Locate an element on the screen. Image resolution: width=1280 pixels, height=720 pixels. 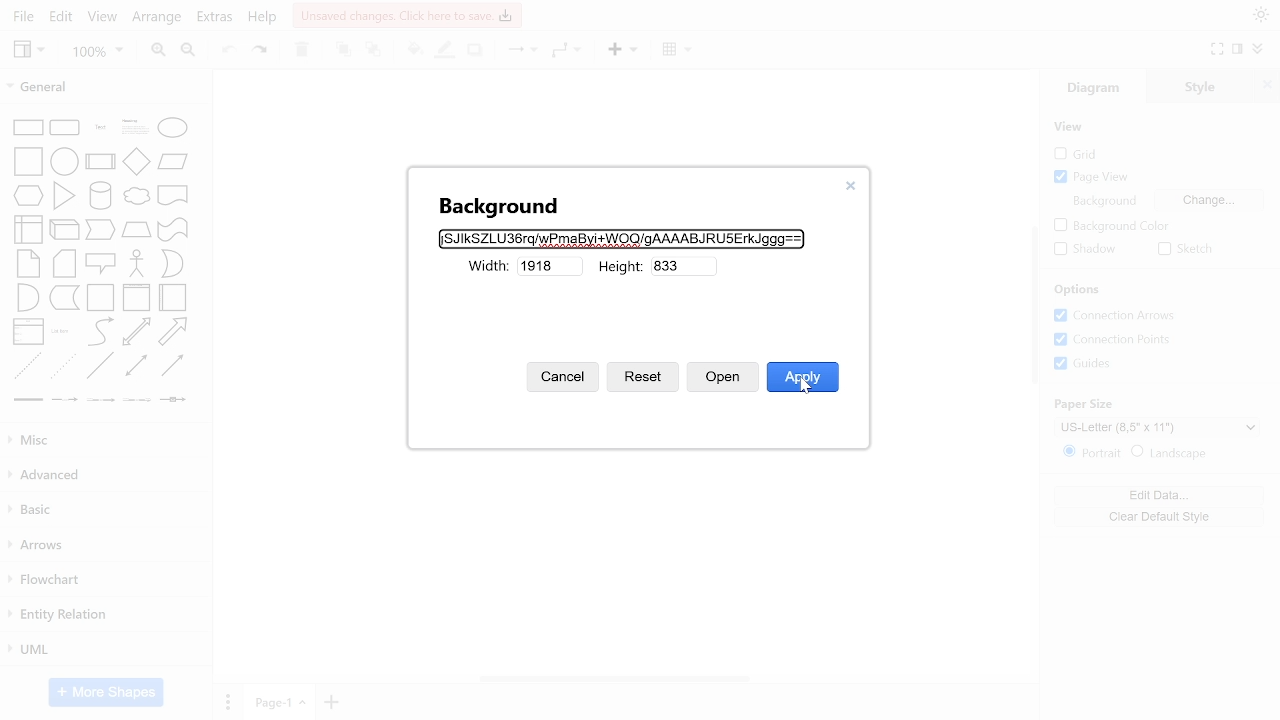
general shapes is located at coordinates (101, 296).